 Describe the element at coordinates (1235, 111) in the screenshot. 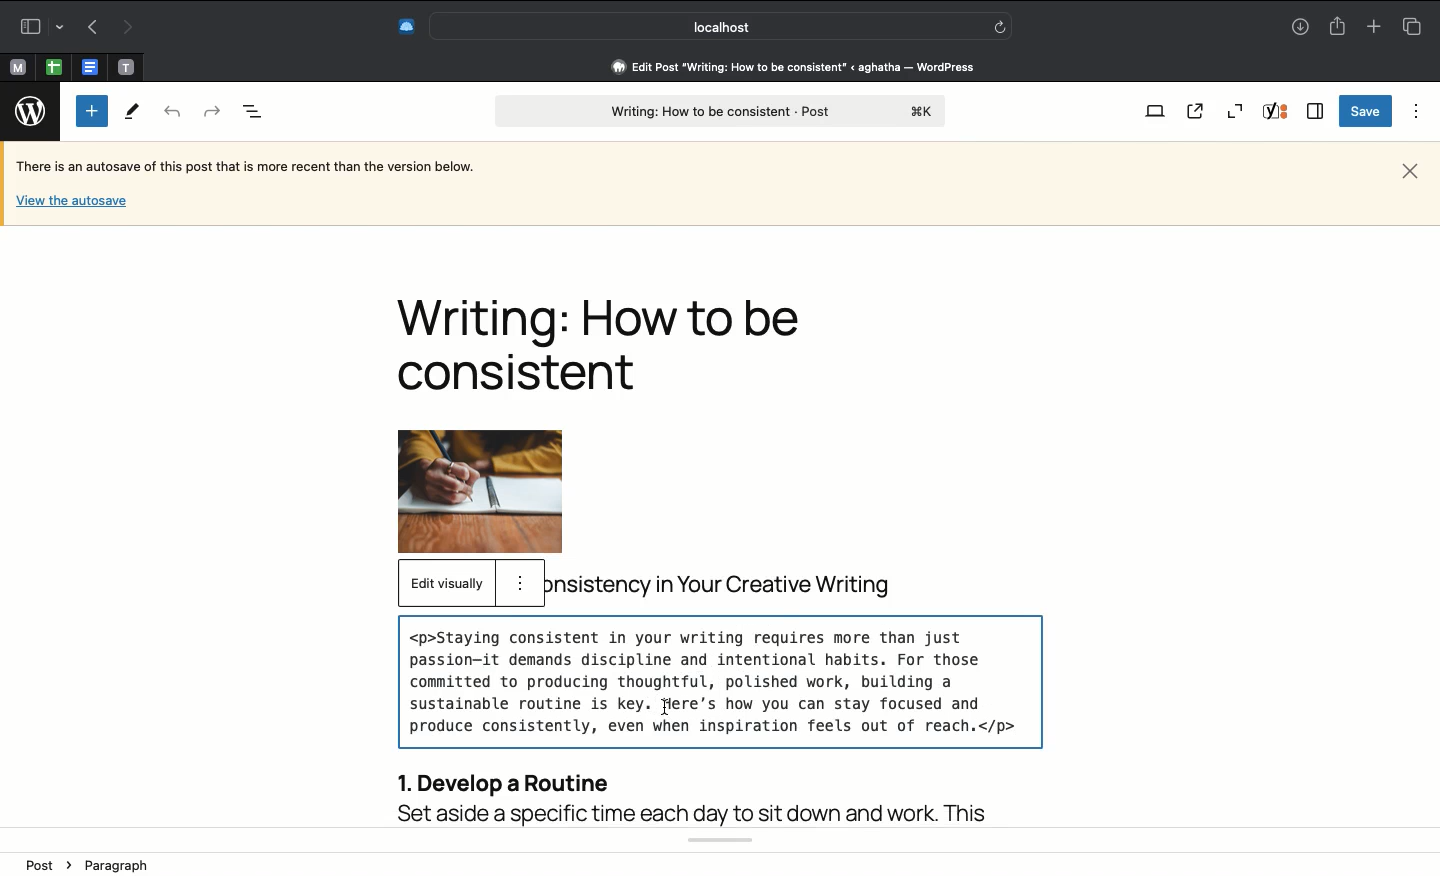

I see `Zoom out` at that location.